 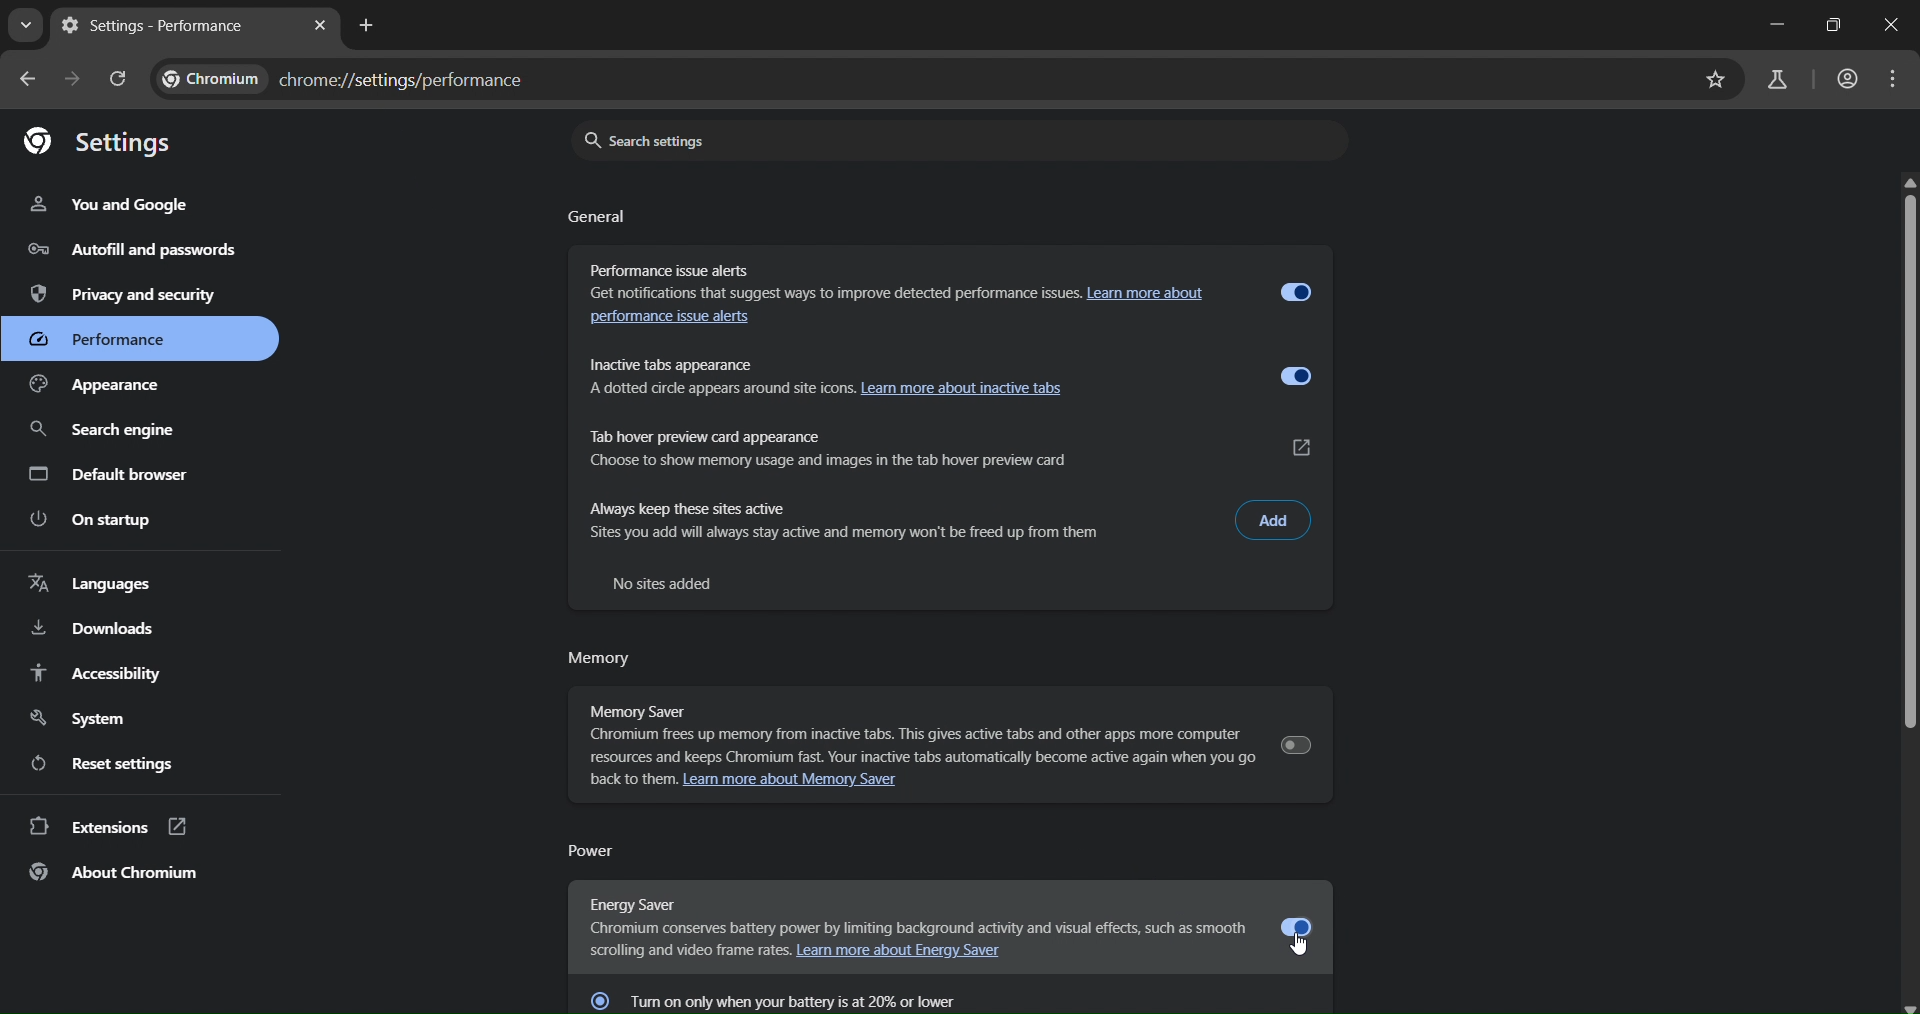 What do you see at coordinates (111, 206) in the screenshot?
I see `you and google` at bounding box center [111, 206].